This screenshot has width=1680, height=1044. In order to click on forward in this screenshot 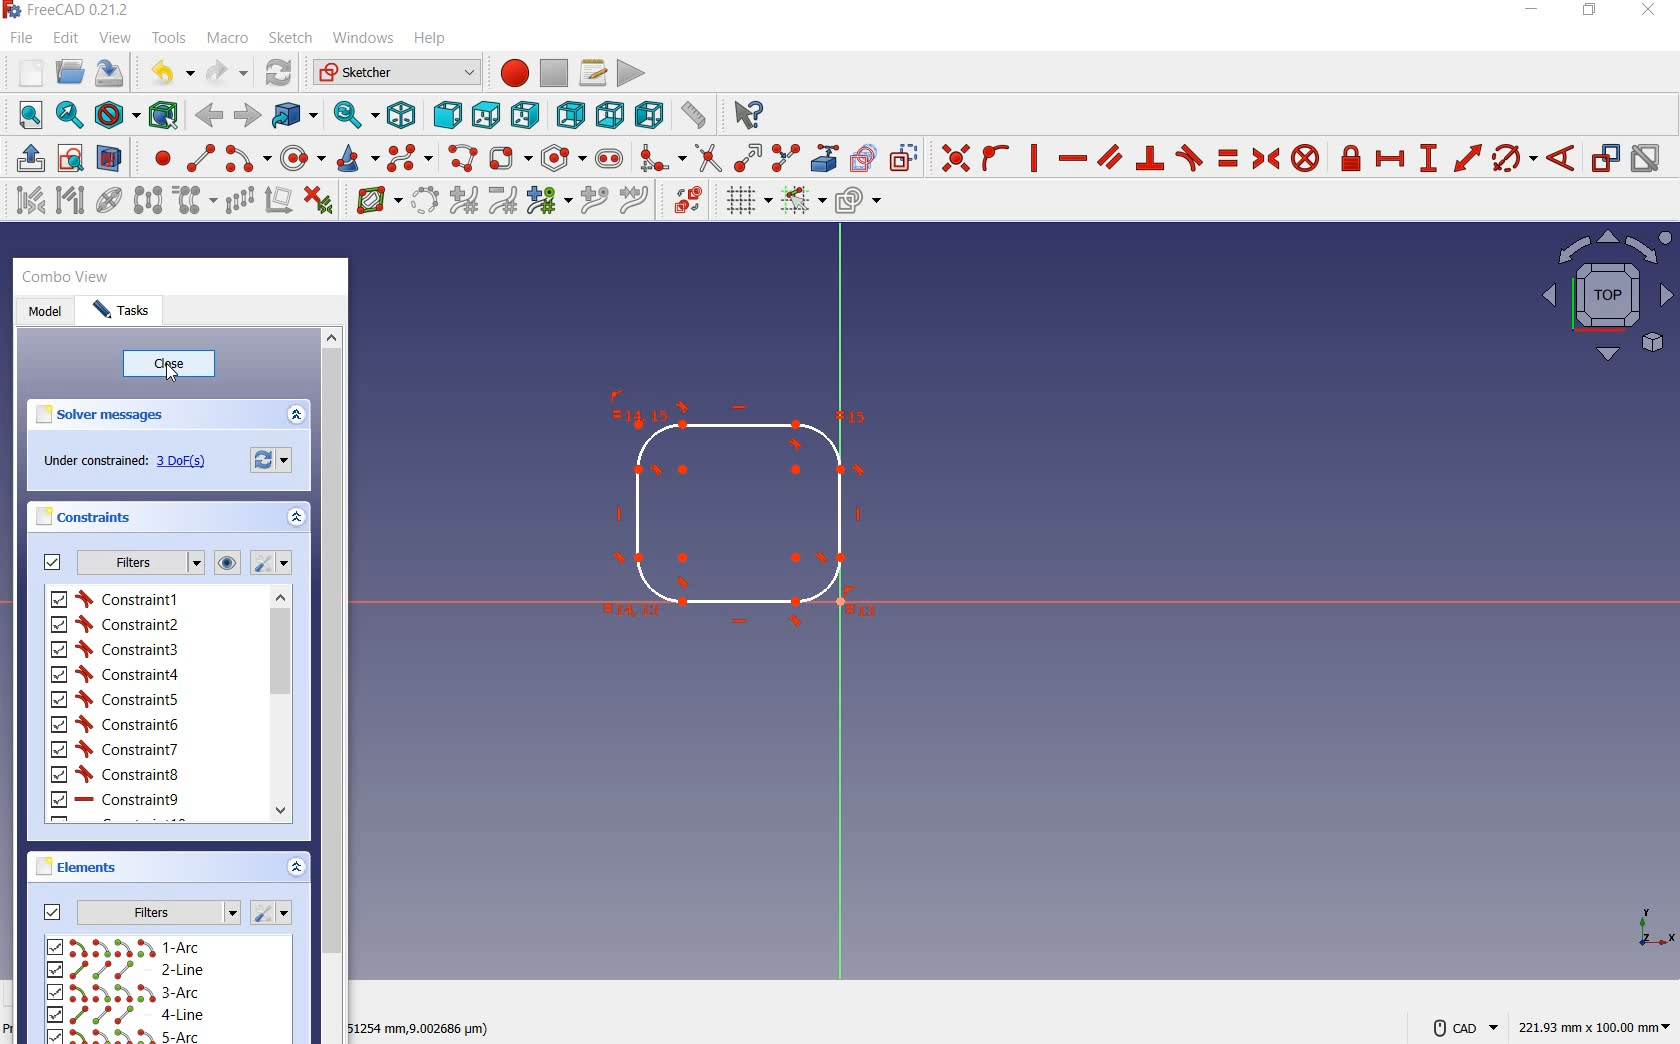, I will do `click(211, 114)`.